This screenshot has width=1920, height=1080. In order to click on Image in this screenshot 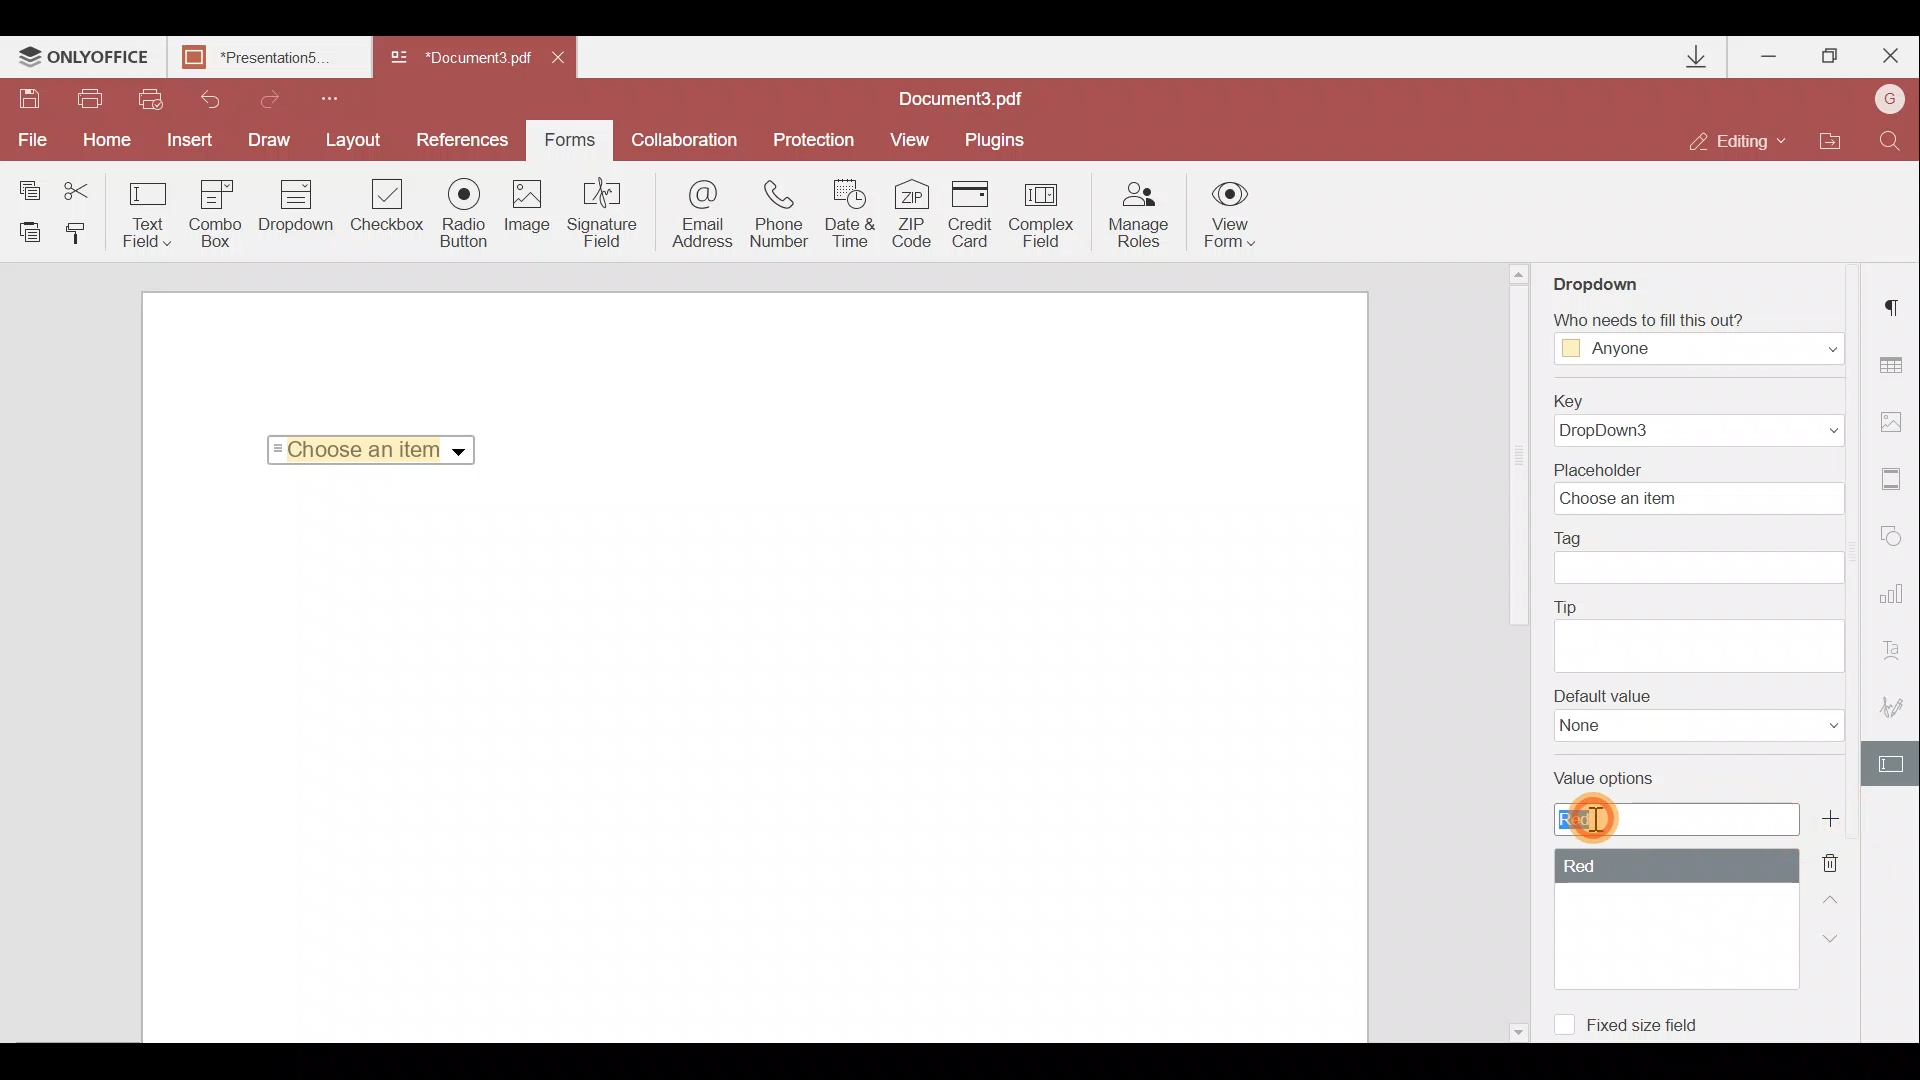, I will do `click(532, 212)`.